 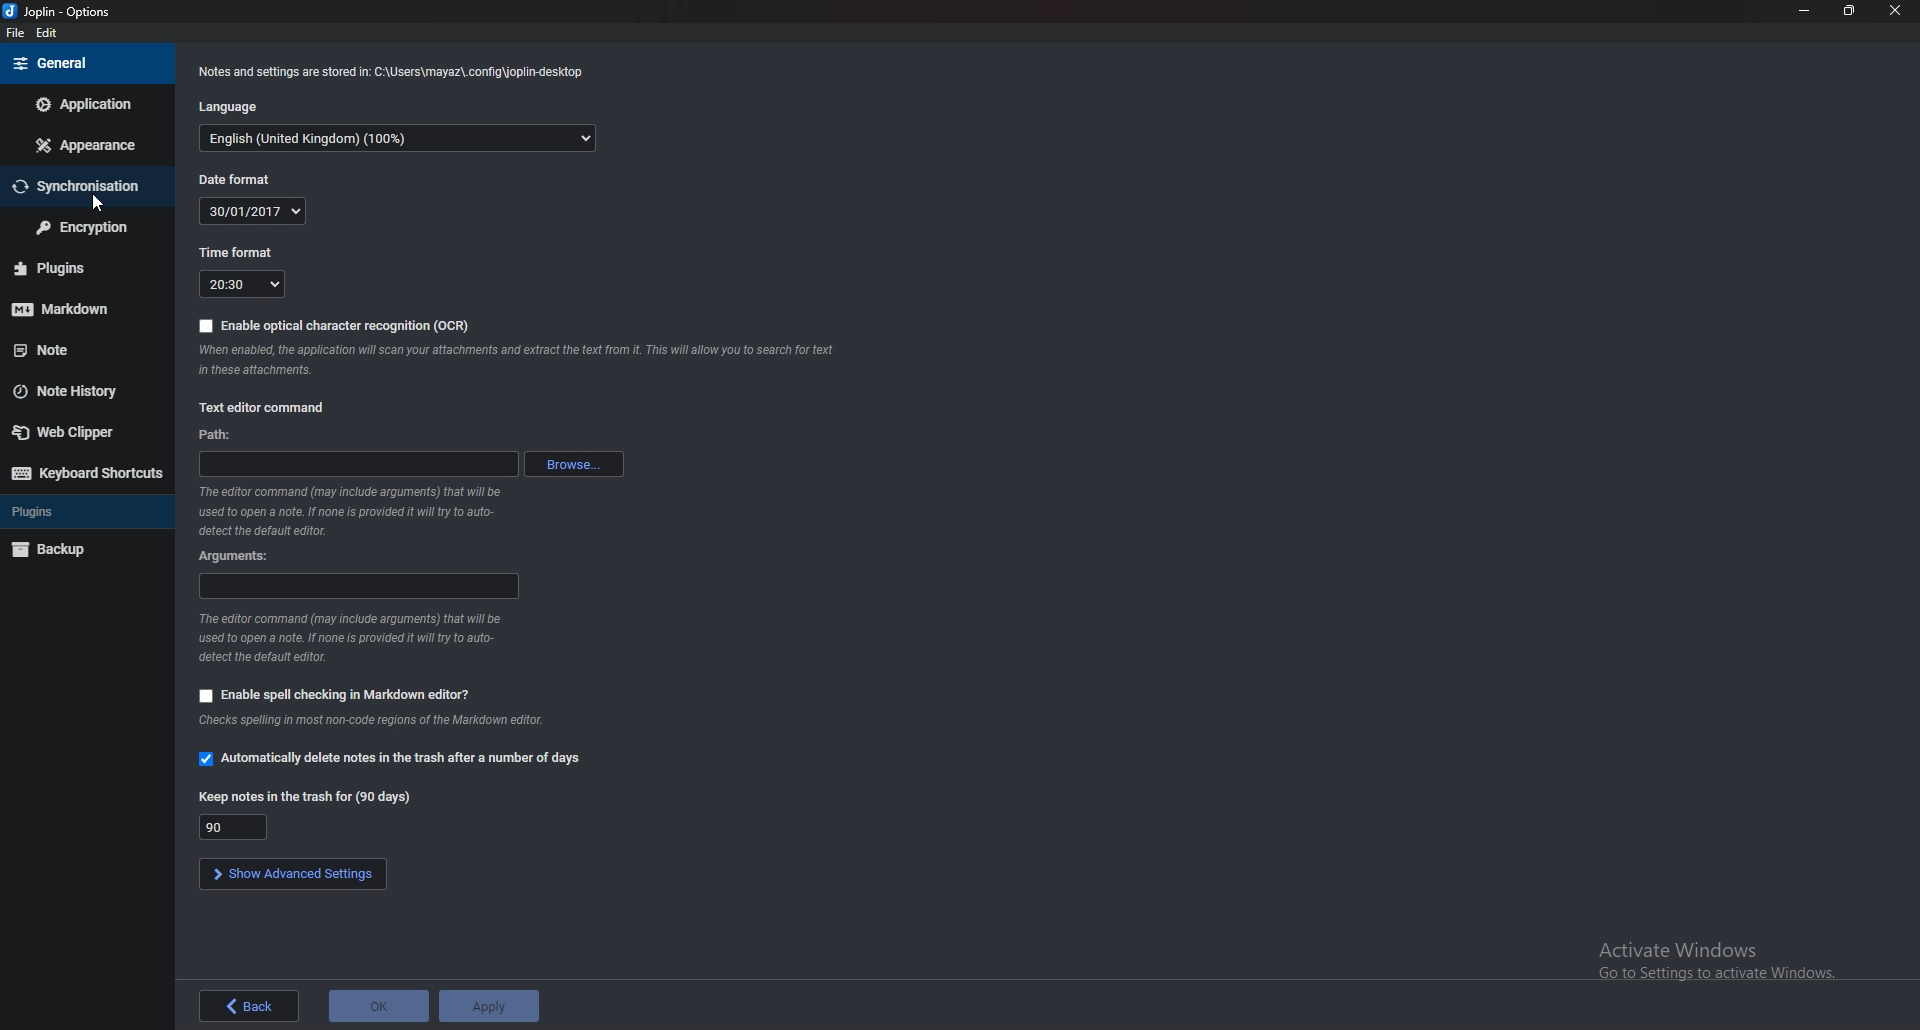 What do you see at coordinates (370, 721) in the screenshot?
I see `info` at bounding box center [370, 721].